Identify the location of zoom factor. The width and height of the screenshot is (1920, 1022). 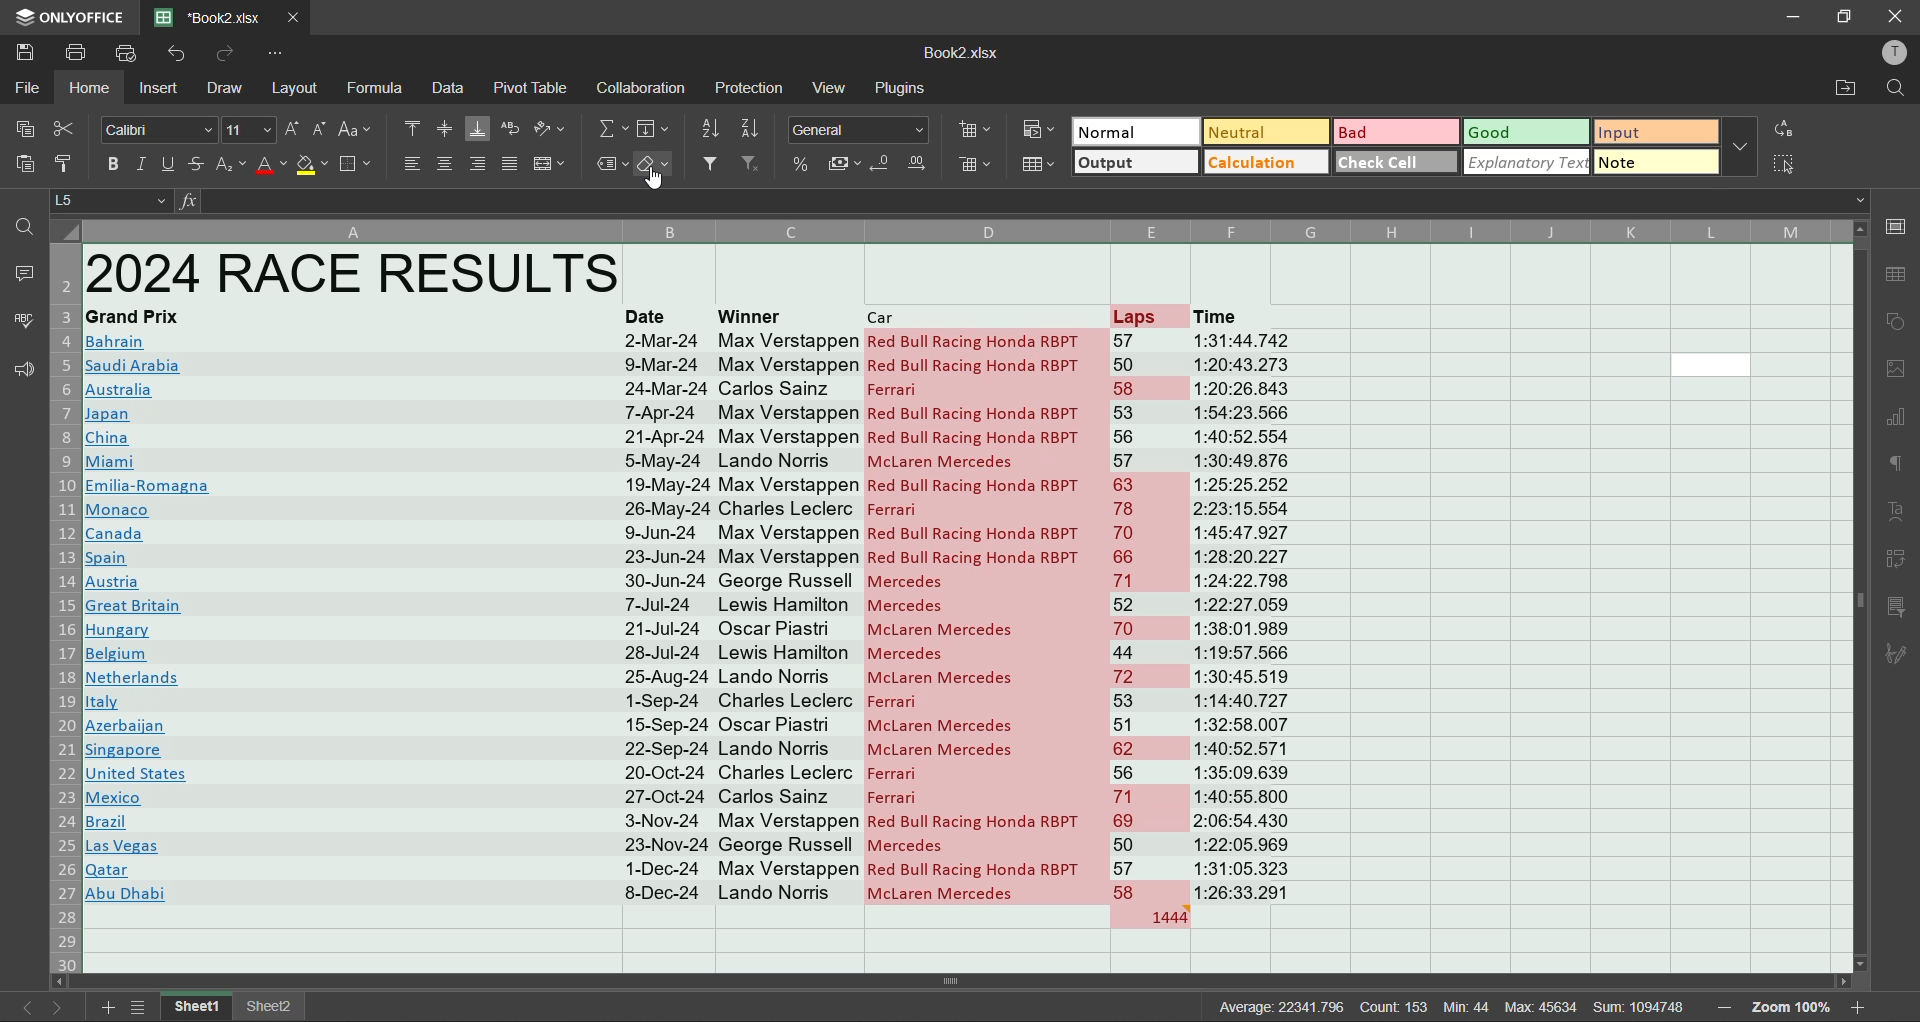
(1793, 1007).